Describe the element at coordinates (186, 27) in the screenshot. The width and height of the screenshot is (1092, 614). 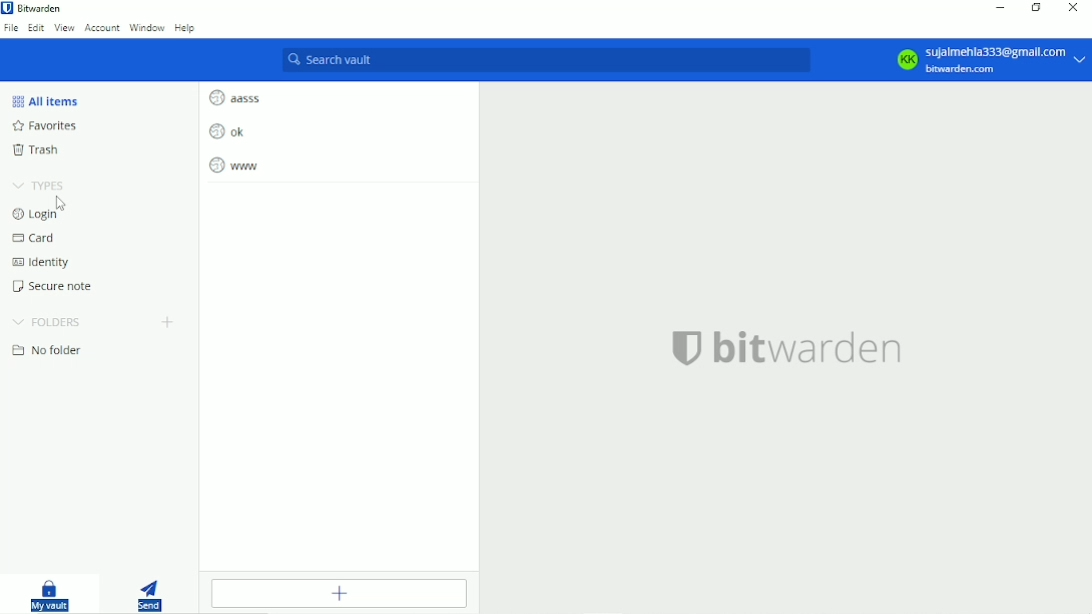
I see `Help` at that location.